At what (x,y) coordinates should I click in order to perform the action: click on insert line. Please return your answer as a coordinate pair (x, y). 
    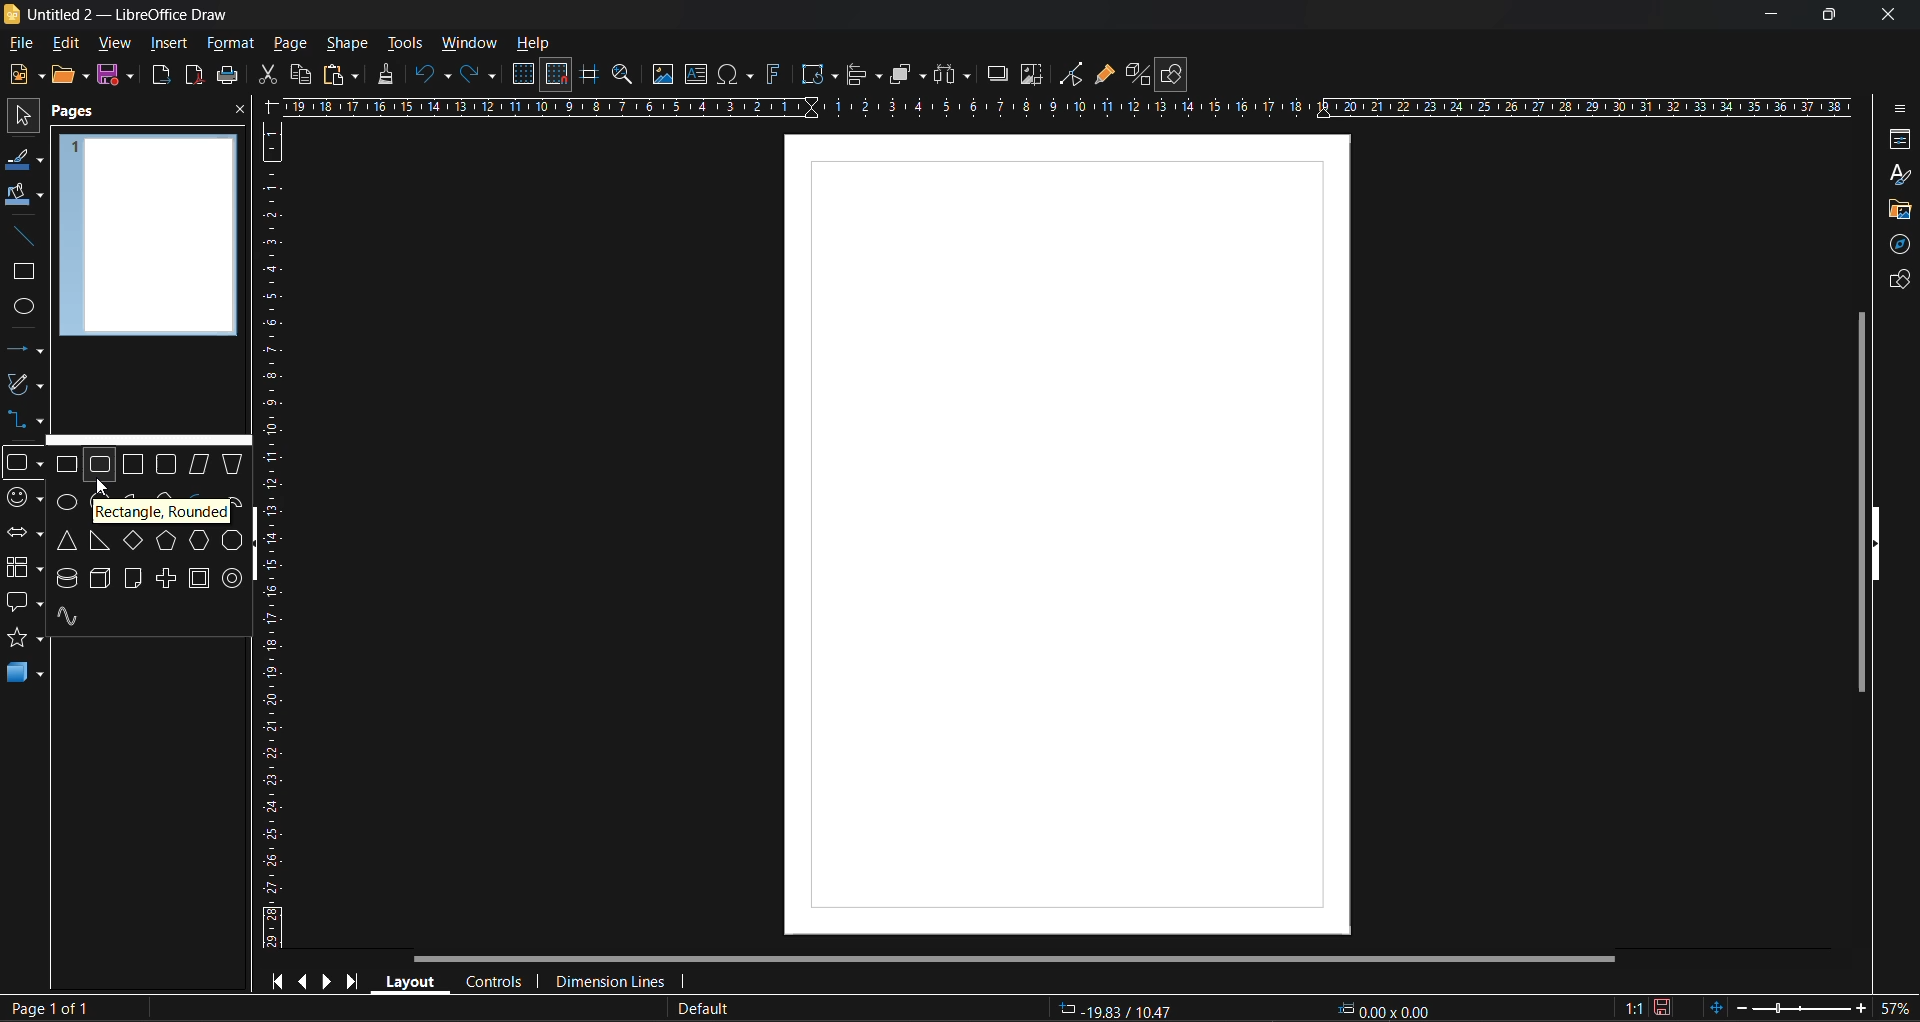
    Looking at the image, I should click on (30, 239).